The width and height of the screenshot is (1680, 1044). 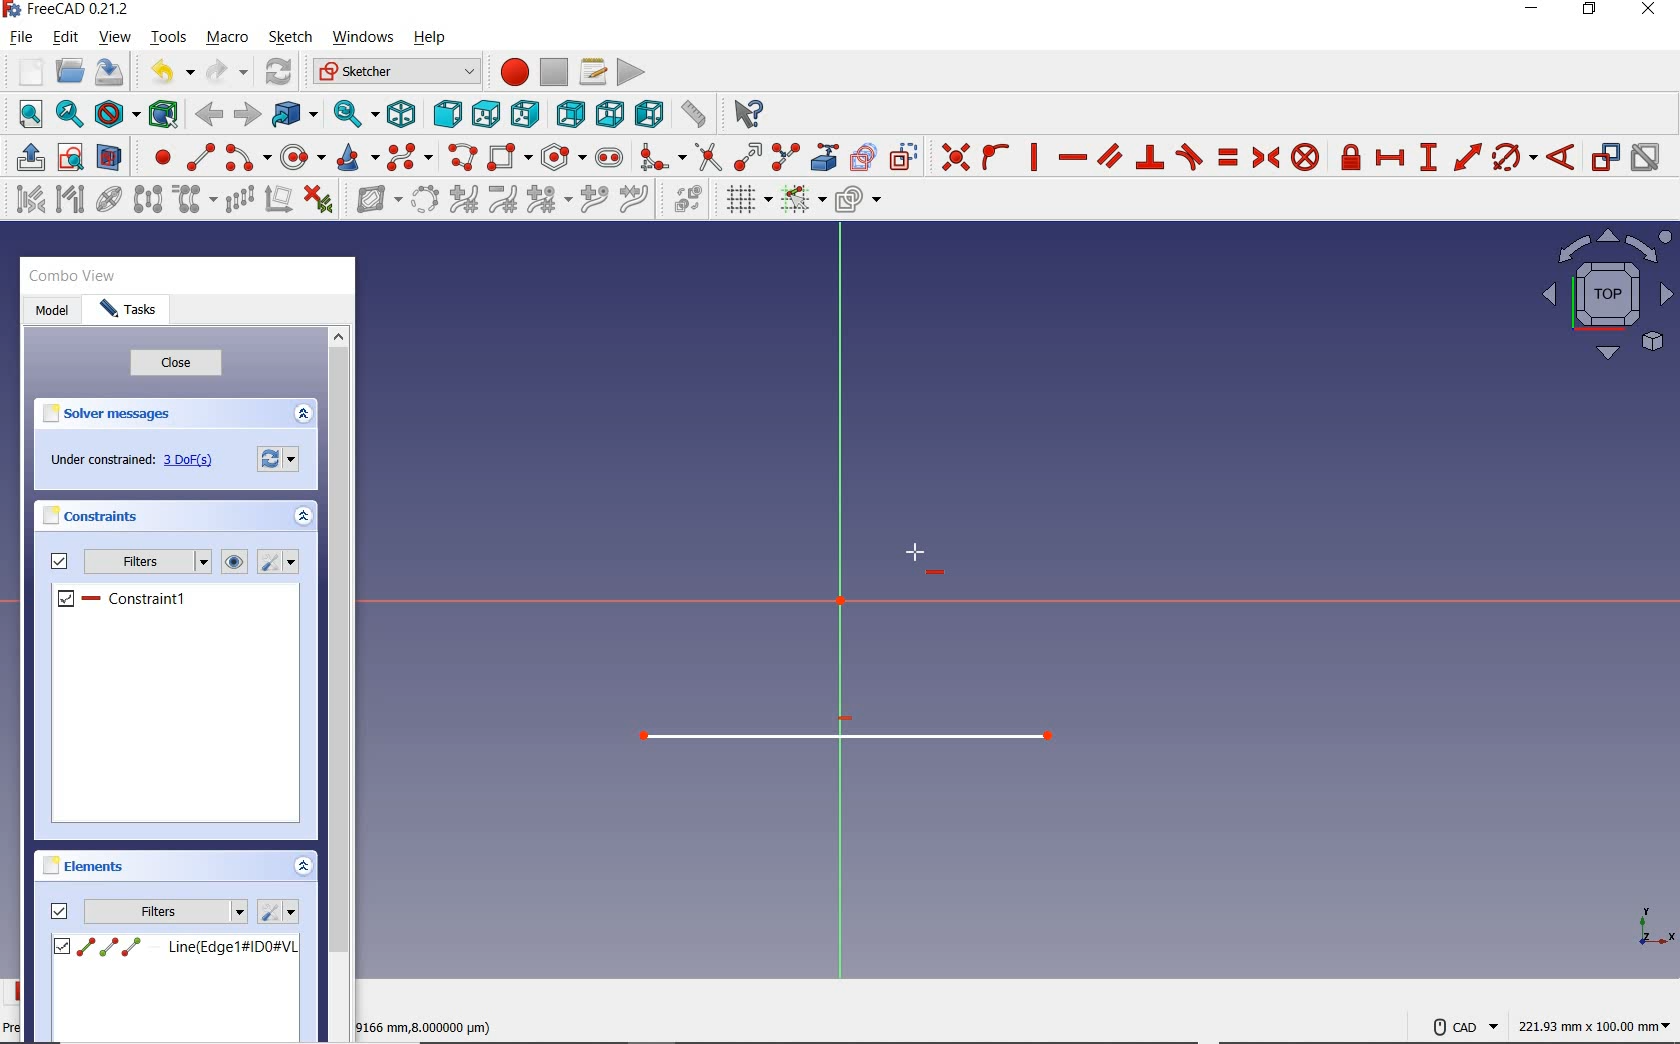 I want to click on CONSTRAIN HORIZONTALLY, so click(x=1072, y=158).